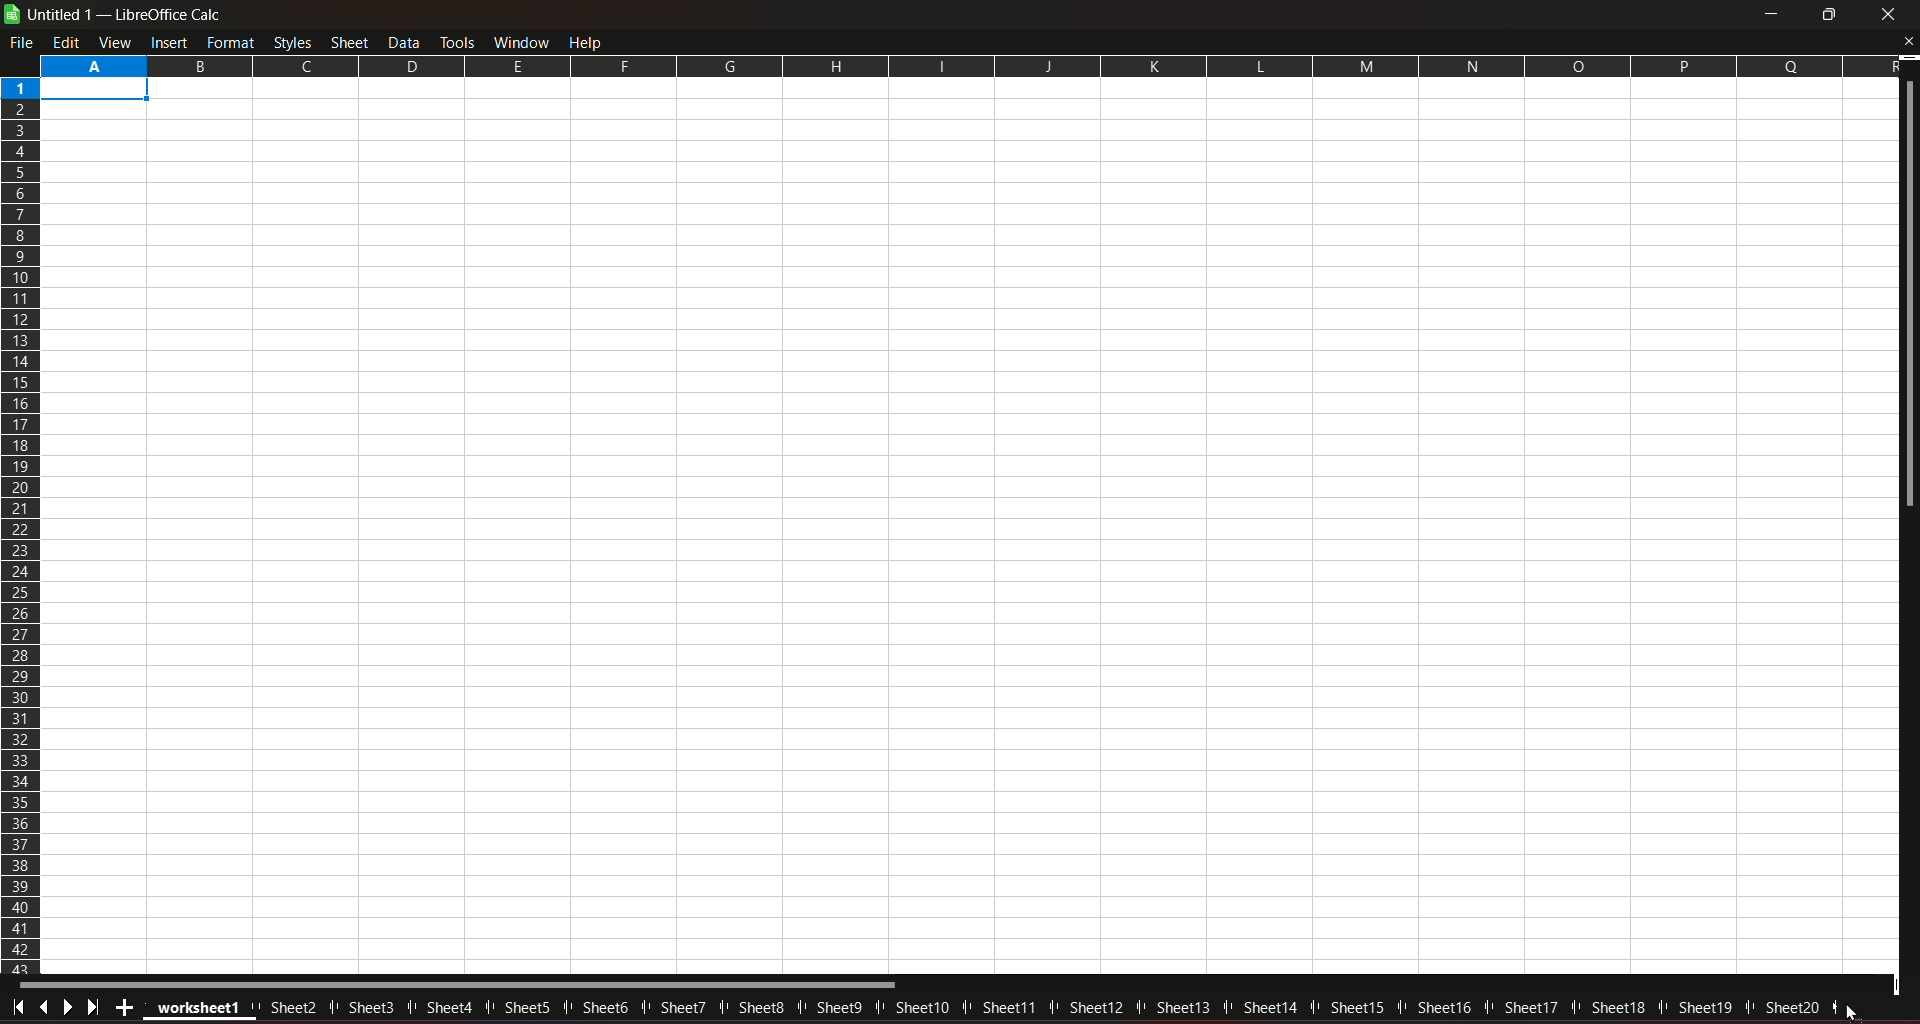 This screenshot has height=1024, width=1920. Describe the element at coordinates (406, 41) in the screenshot. I see `Data` at that location.